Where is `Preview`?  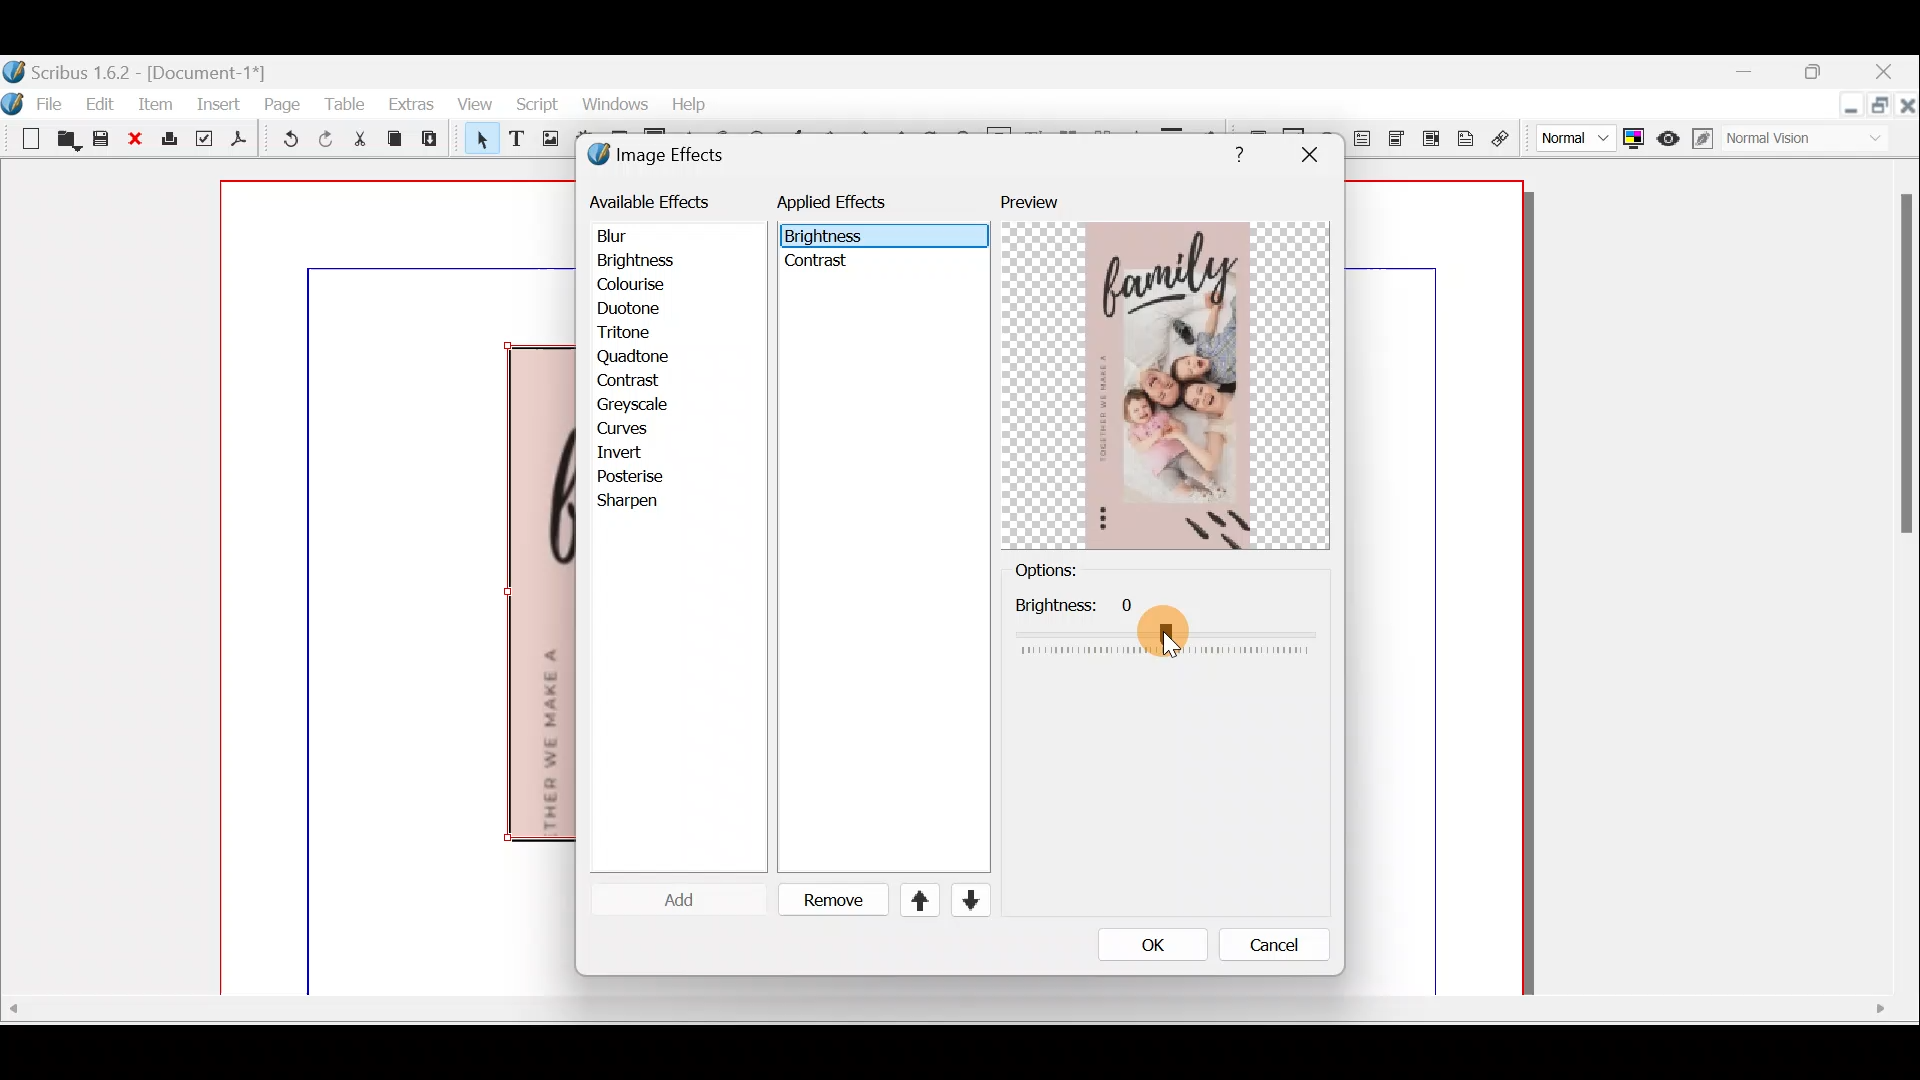
Preview is located at coordinates (1165, 371).